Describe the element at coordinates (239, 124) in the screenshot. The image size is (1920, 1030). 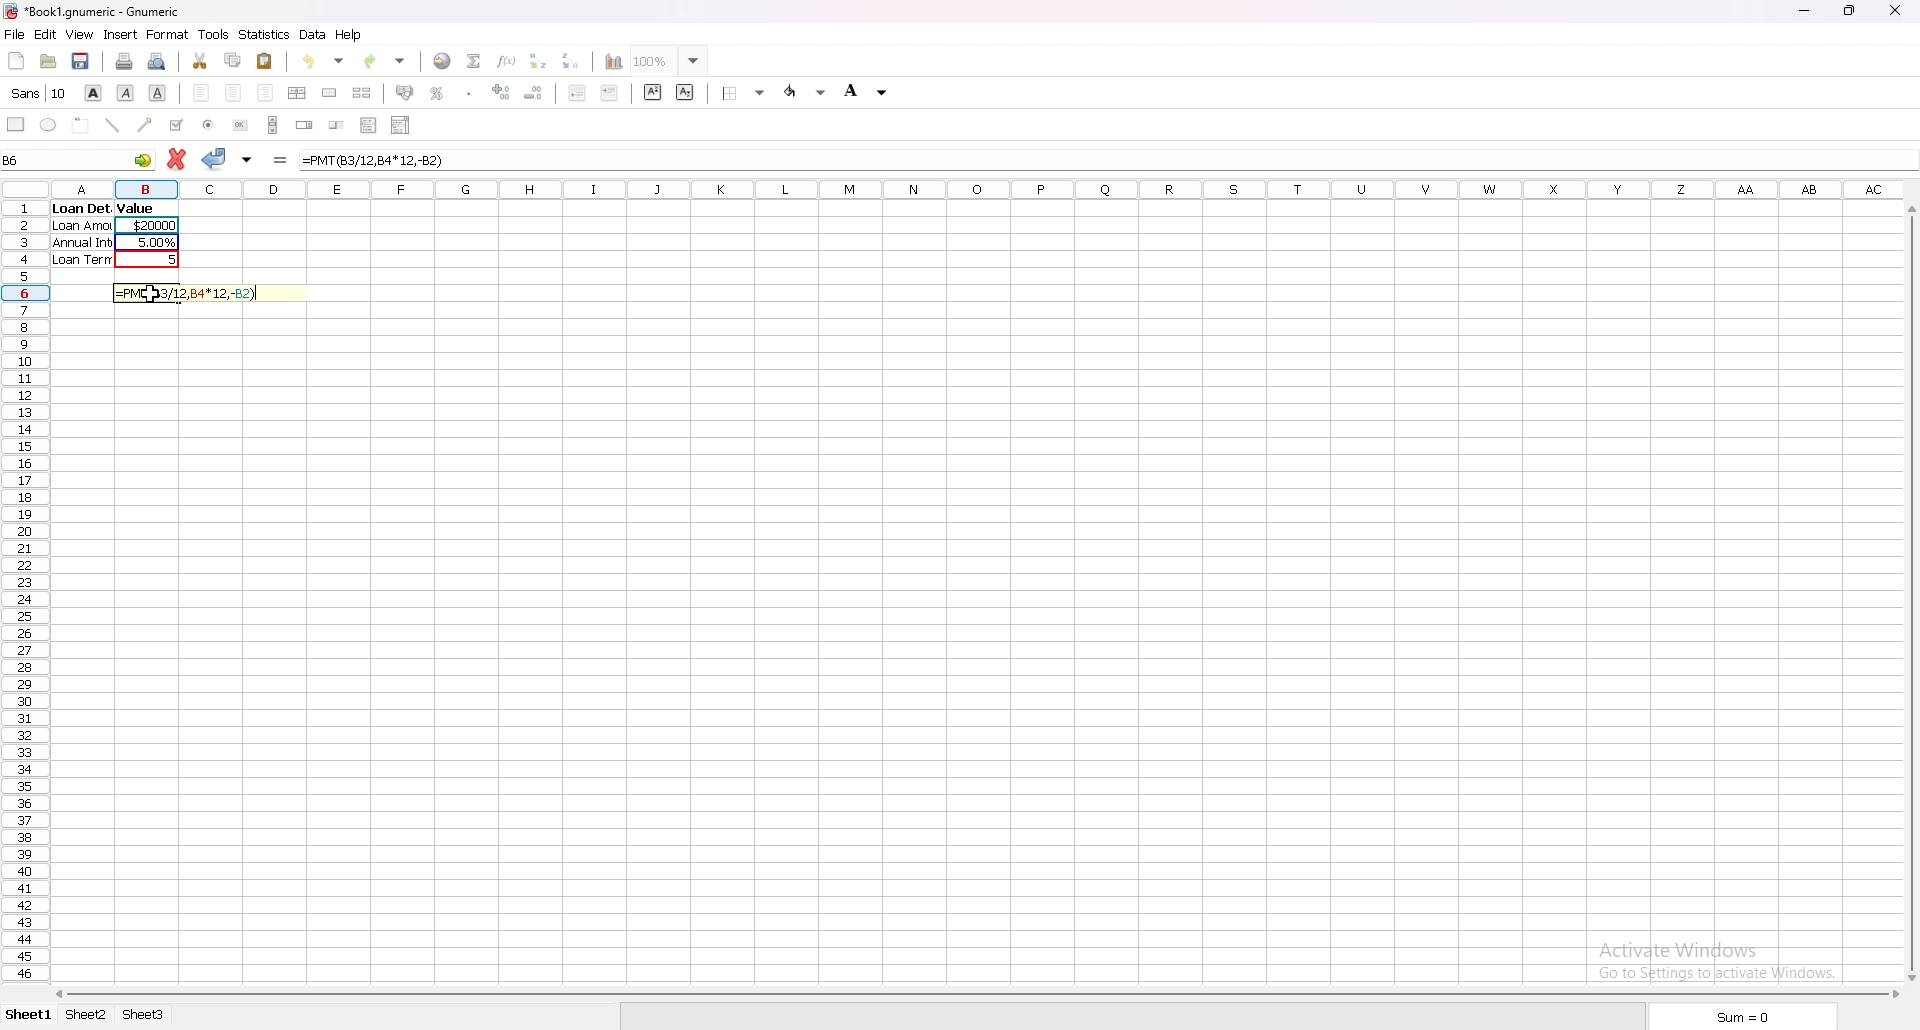
I see `button` at that location.